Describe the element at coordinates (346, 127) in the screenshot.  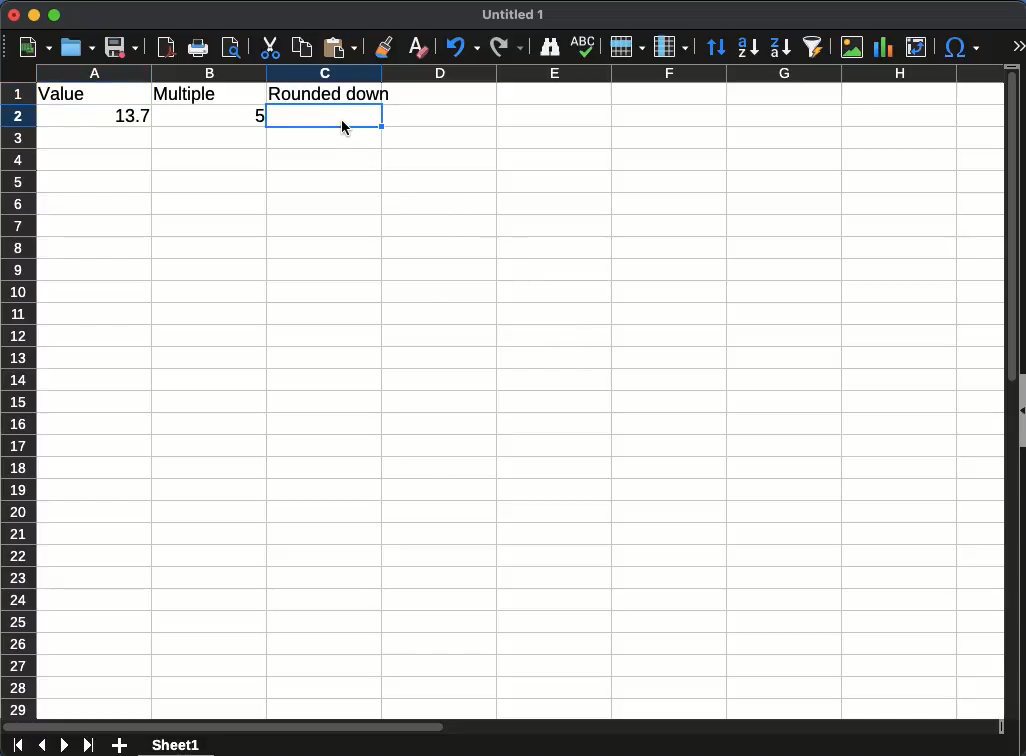
I see `cursor` at that location.